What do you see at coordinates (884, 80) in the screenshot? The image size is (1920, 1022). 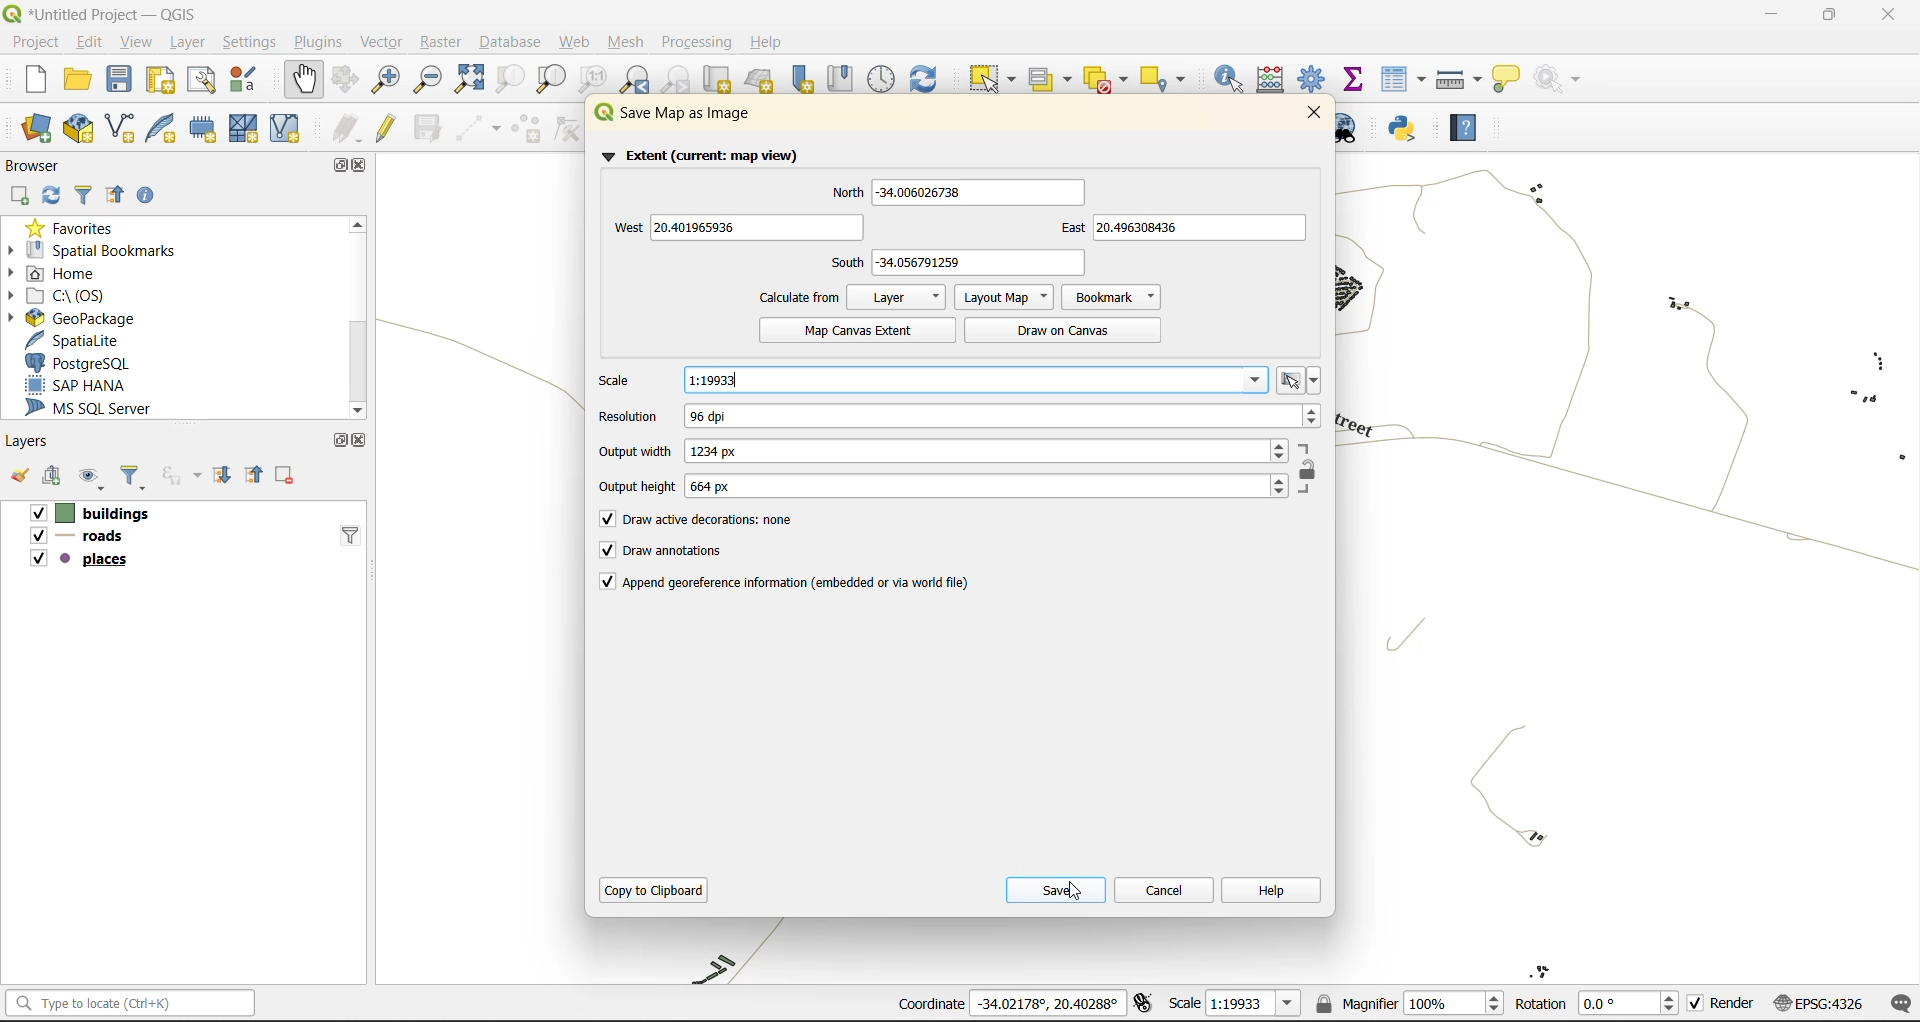 I see `control panel` at bounding box center [884, 80].